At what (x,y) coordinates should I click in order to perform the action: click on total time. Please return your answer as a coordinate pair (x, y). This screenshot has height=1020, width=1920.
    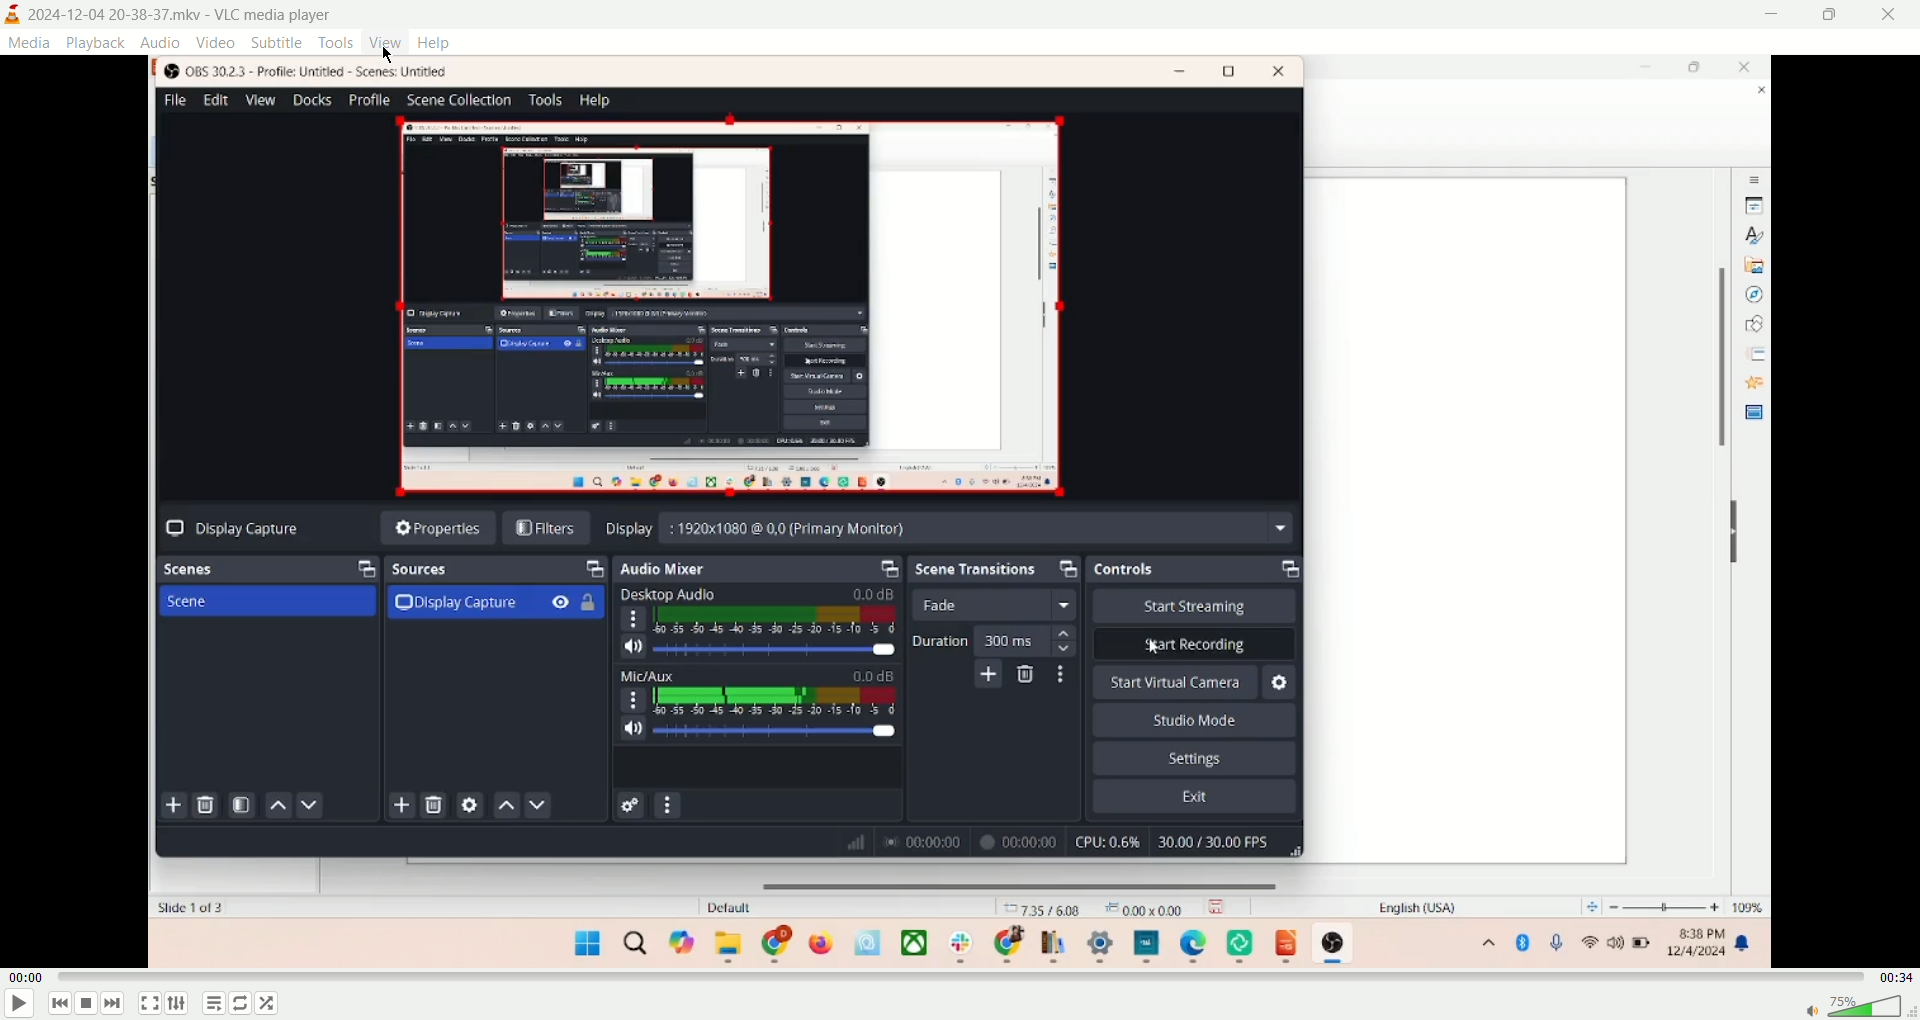
    Looking at the image, I should click on (1897, 974).